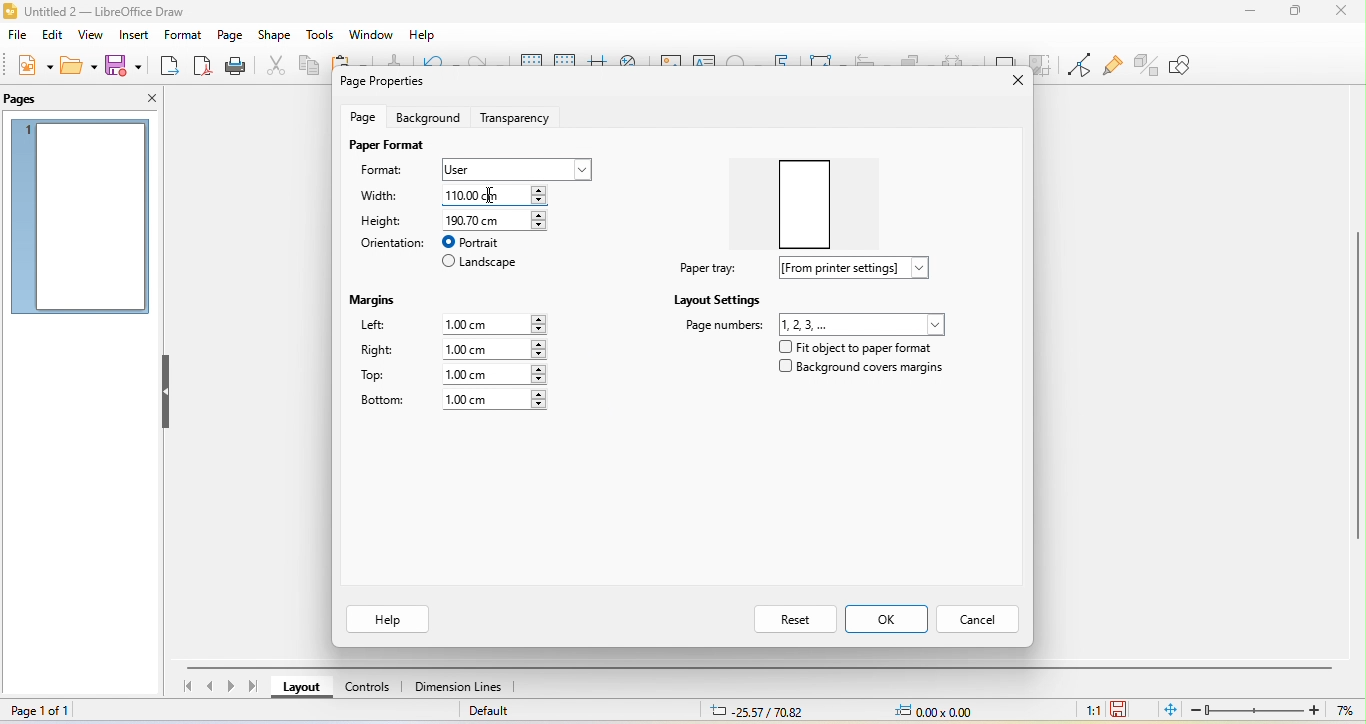 Image resolution: width=1366 pixels, height=724 pixels. Describe the element at coordinates (383, 220) in the screenshot. I see `height` at that location.